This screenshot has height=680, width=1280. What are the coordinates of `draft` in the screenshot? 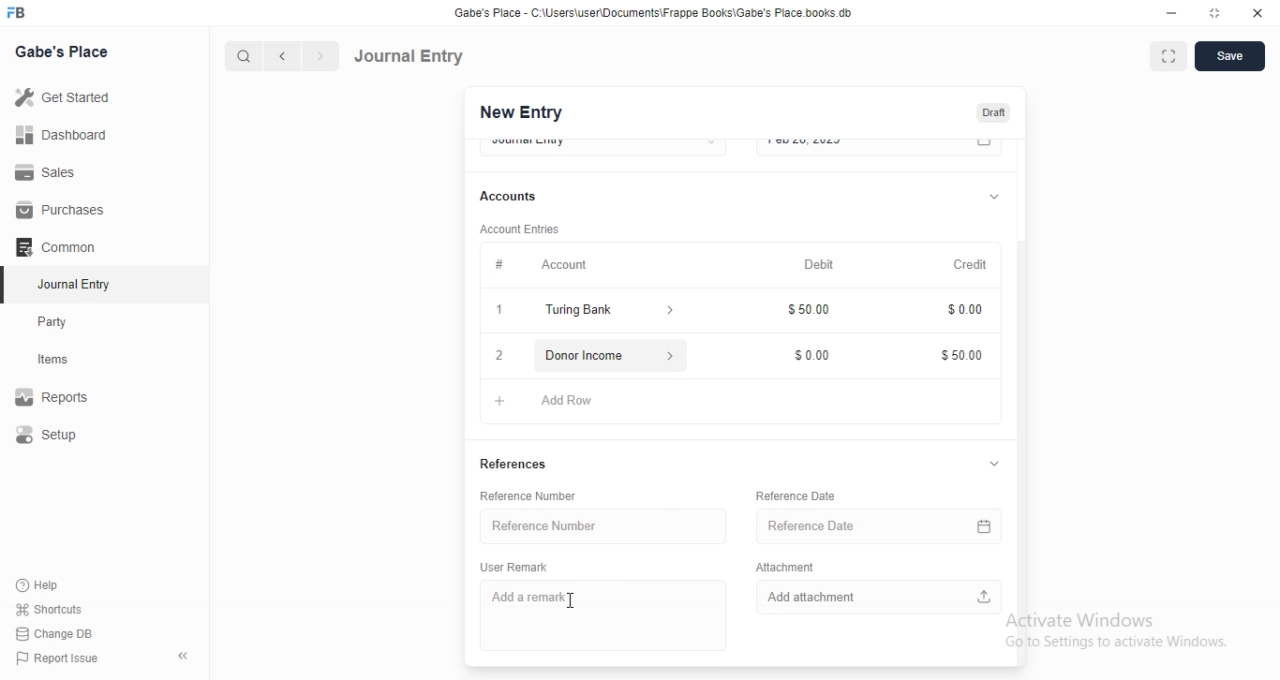 It's located at (993, 114).